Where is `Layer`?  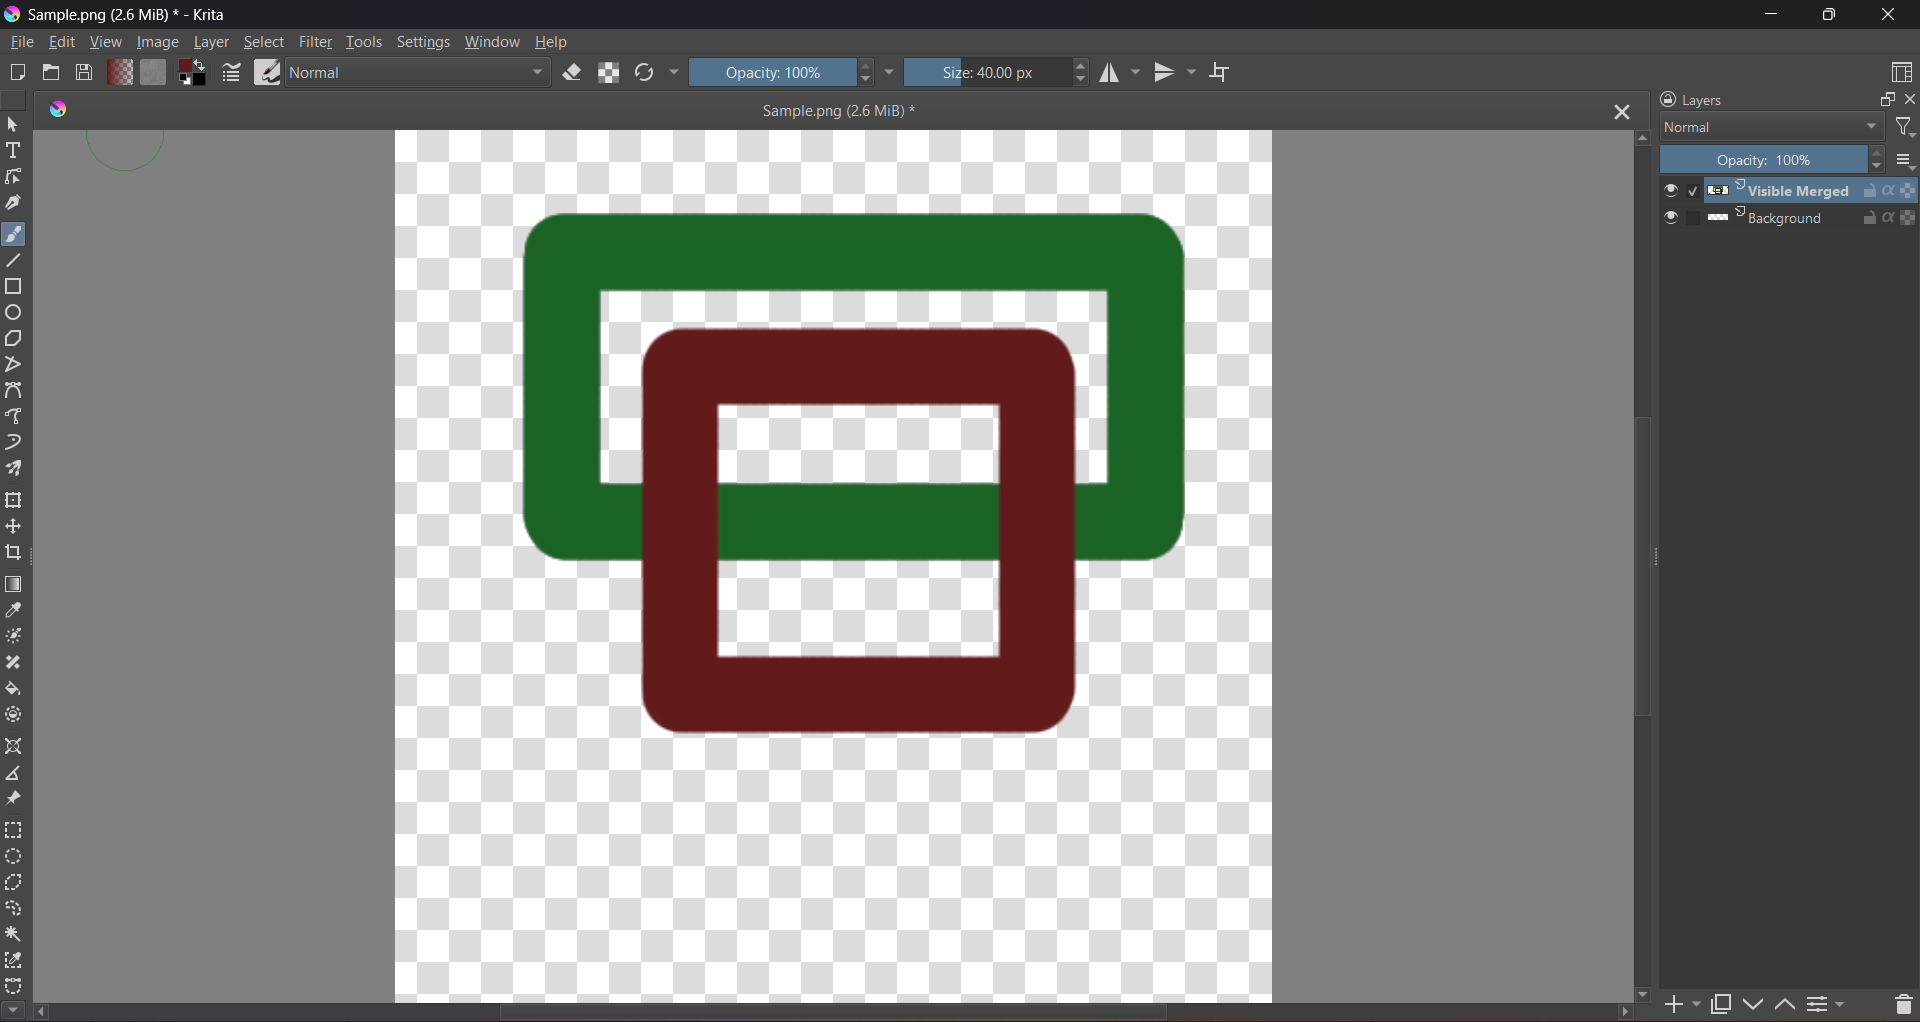
Layer is located at coordinates (212, 44).